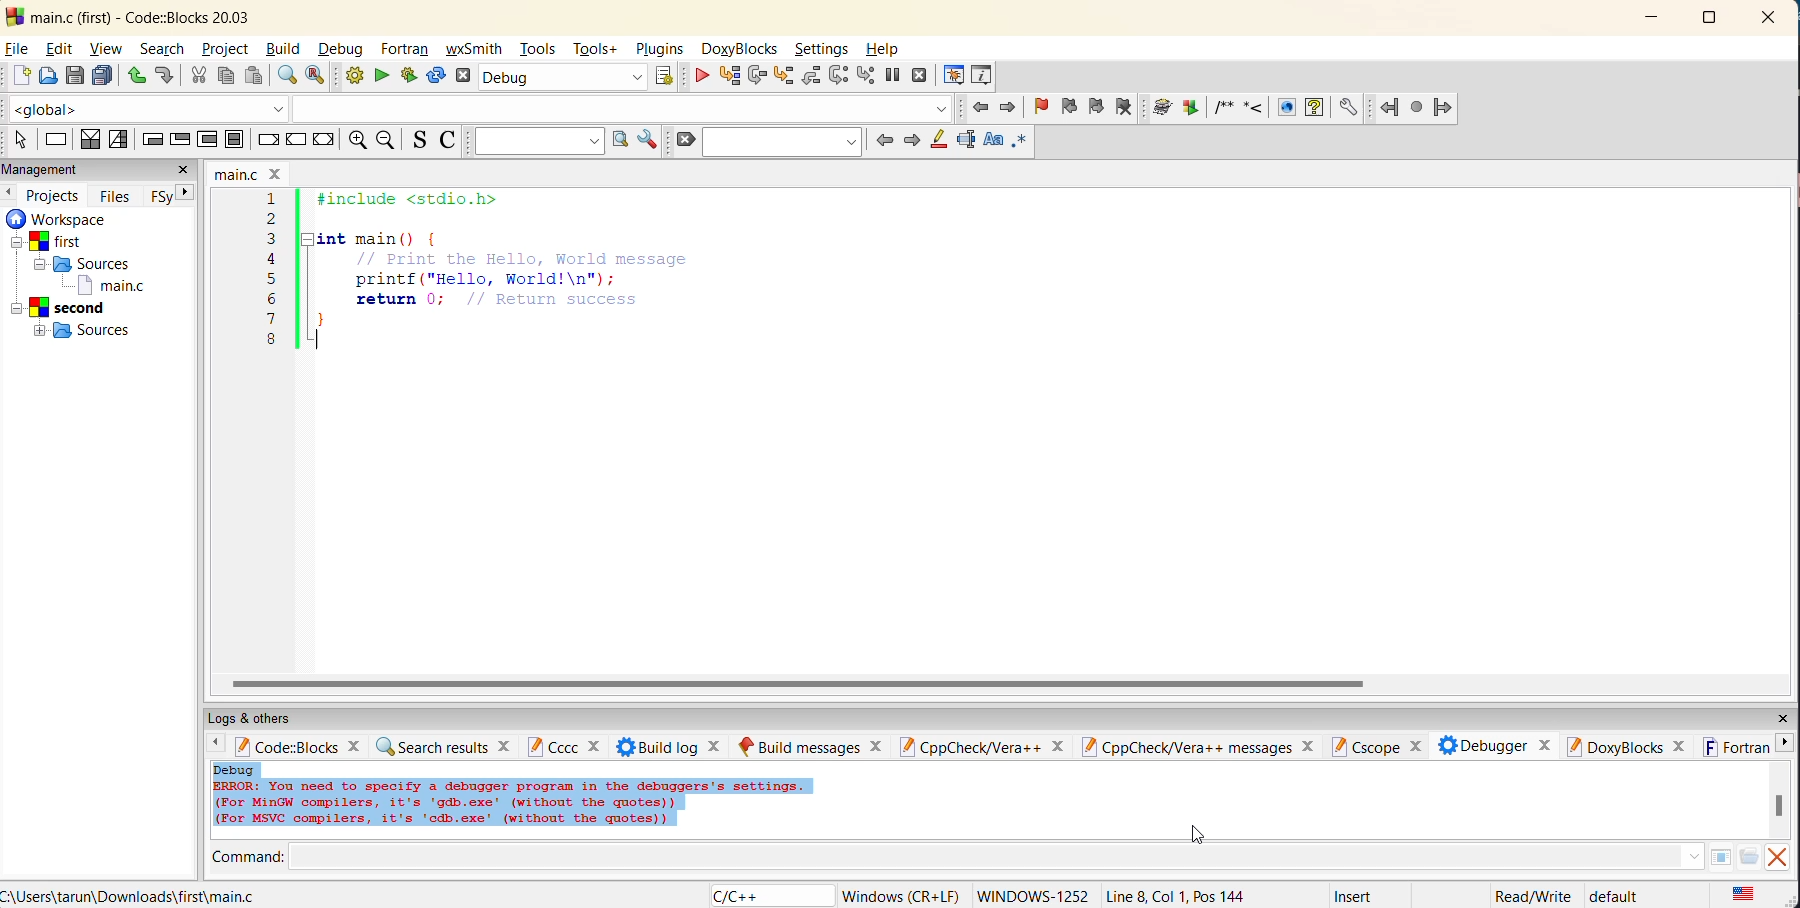 The image size is (1800, 908). Describe the element at coordinates (1356, 894) in the screenshot. I see `Insert` at that location.